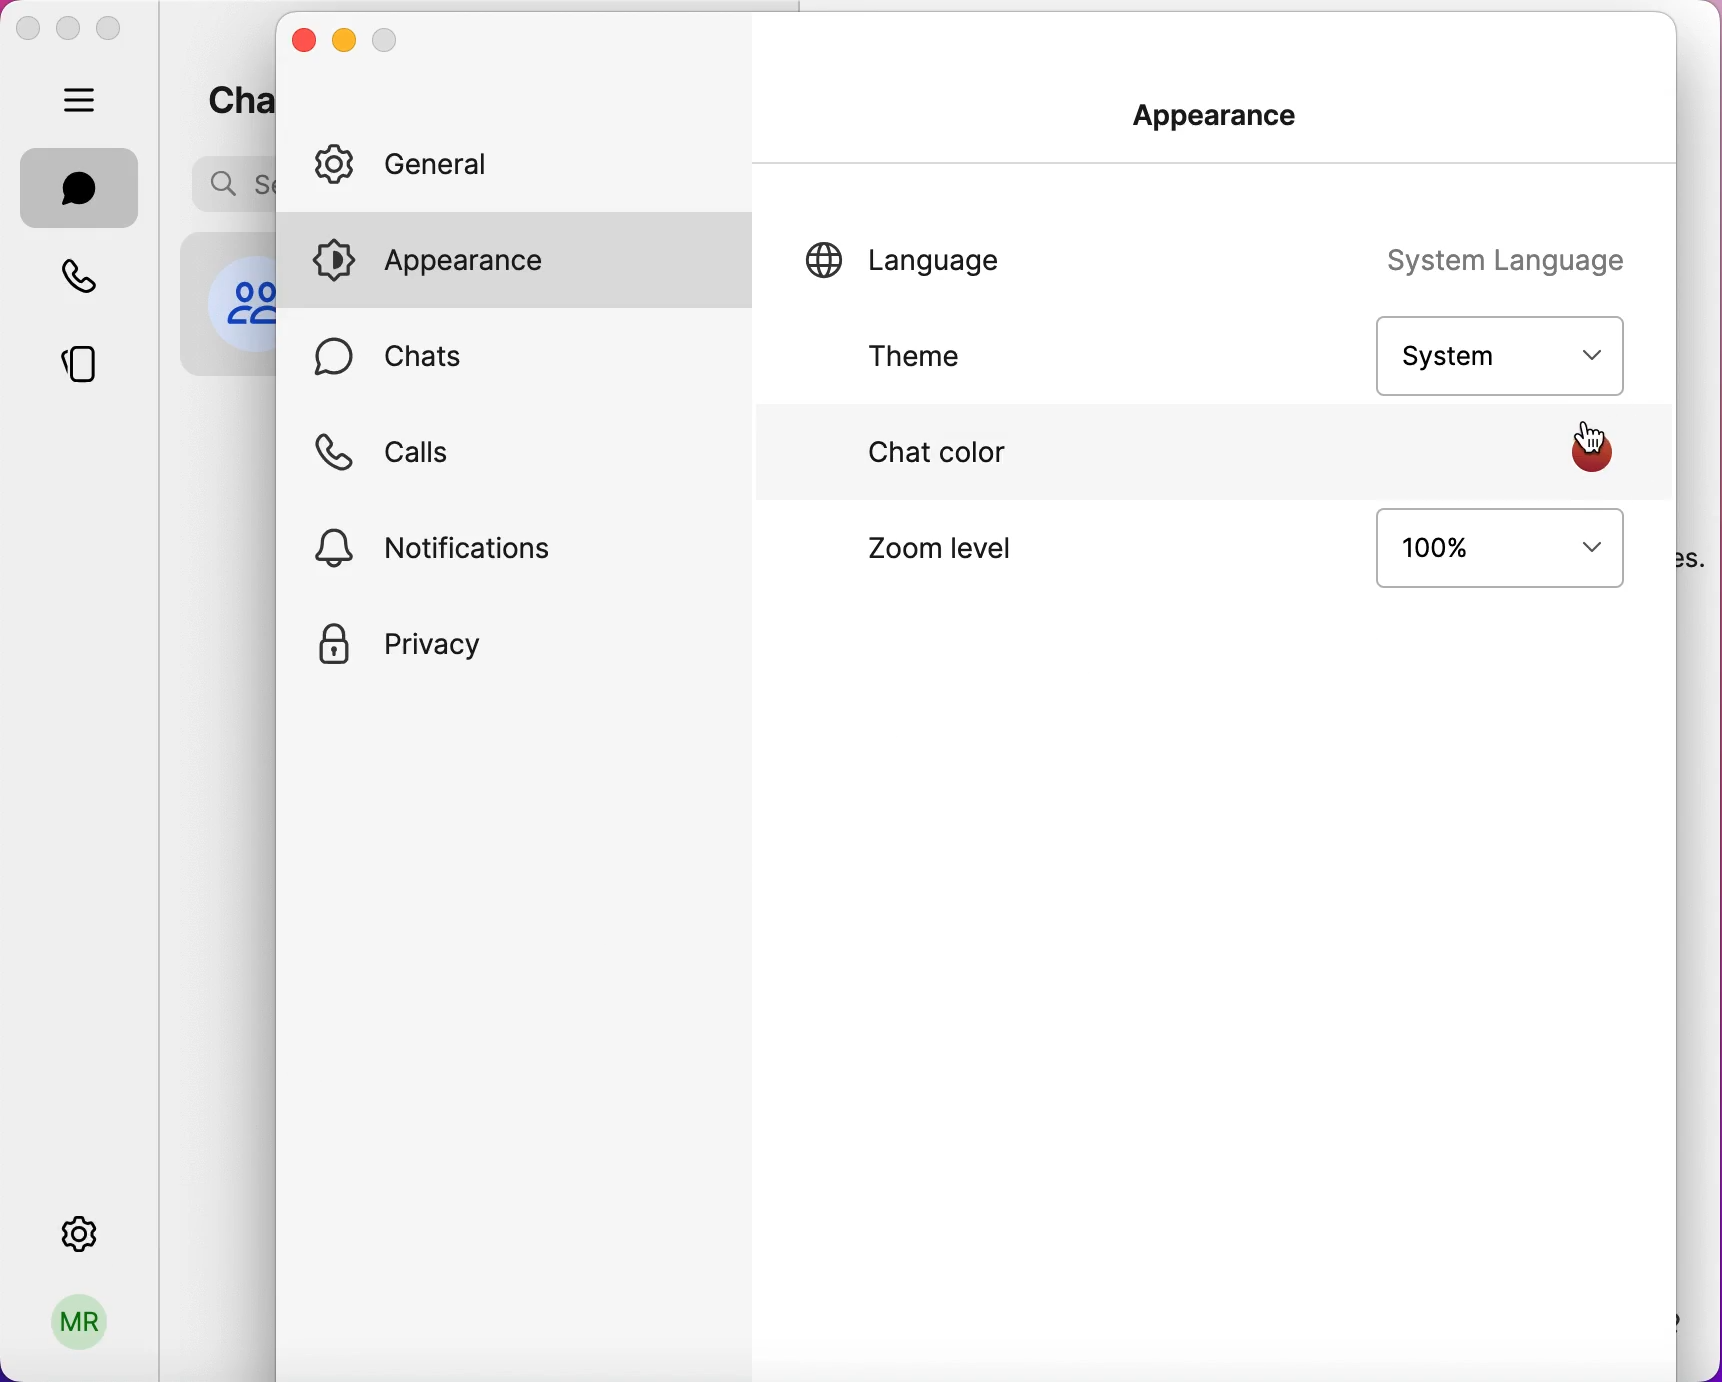 The image size is (1722, 1382). Describe the element at coordinates (1594, 439) in the screenshot. I see `cursor` at that location.